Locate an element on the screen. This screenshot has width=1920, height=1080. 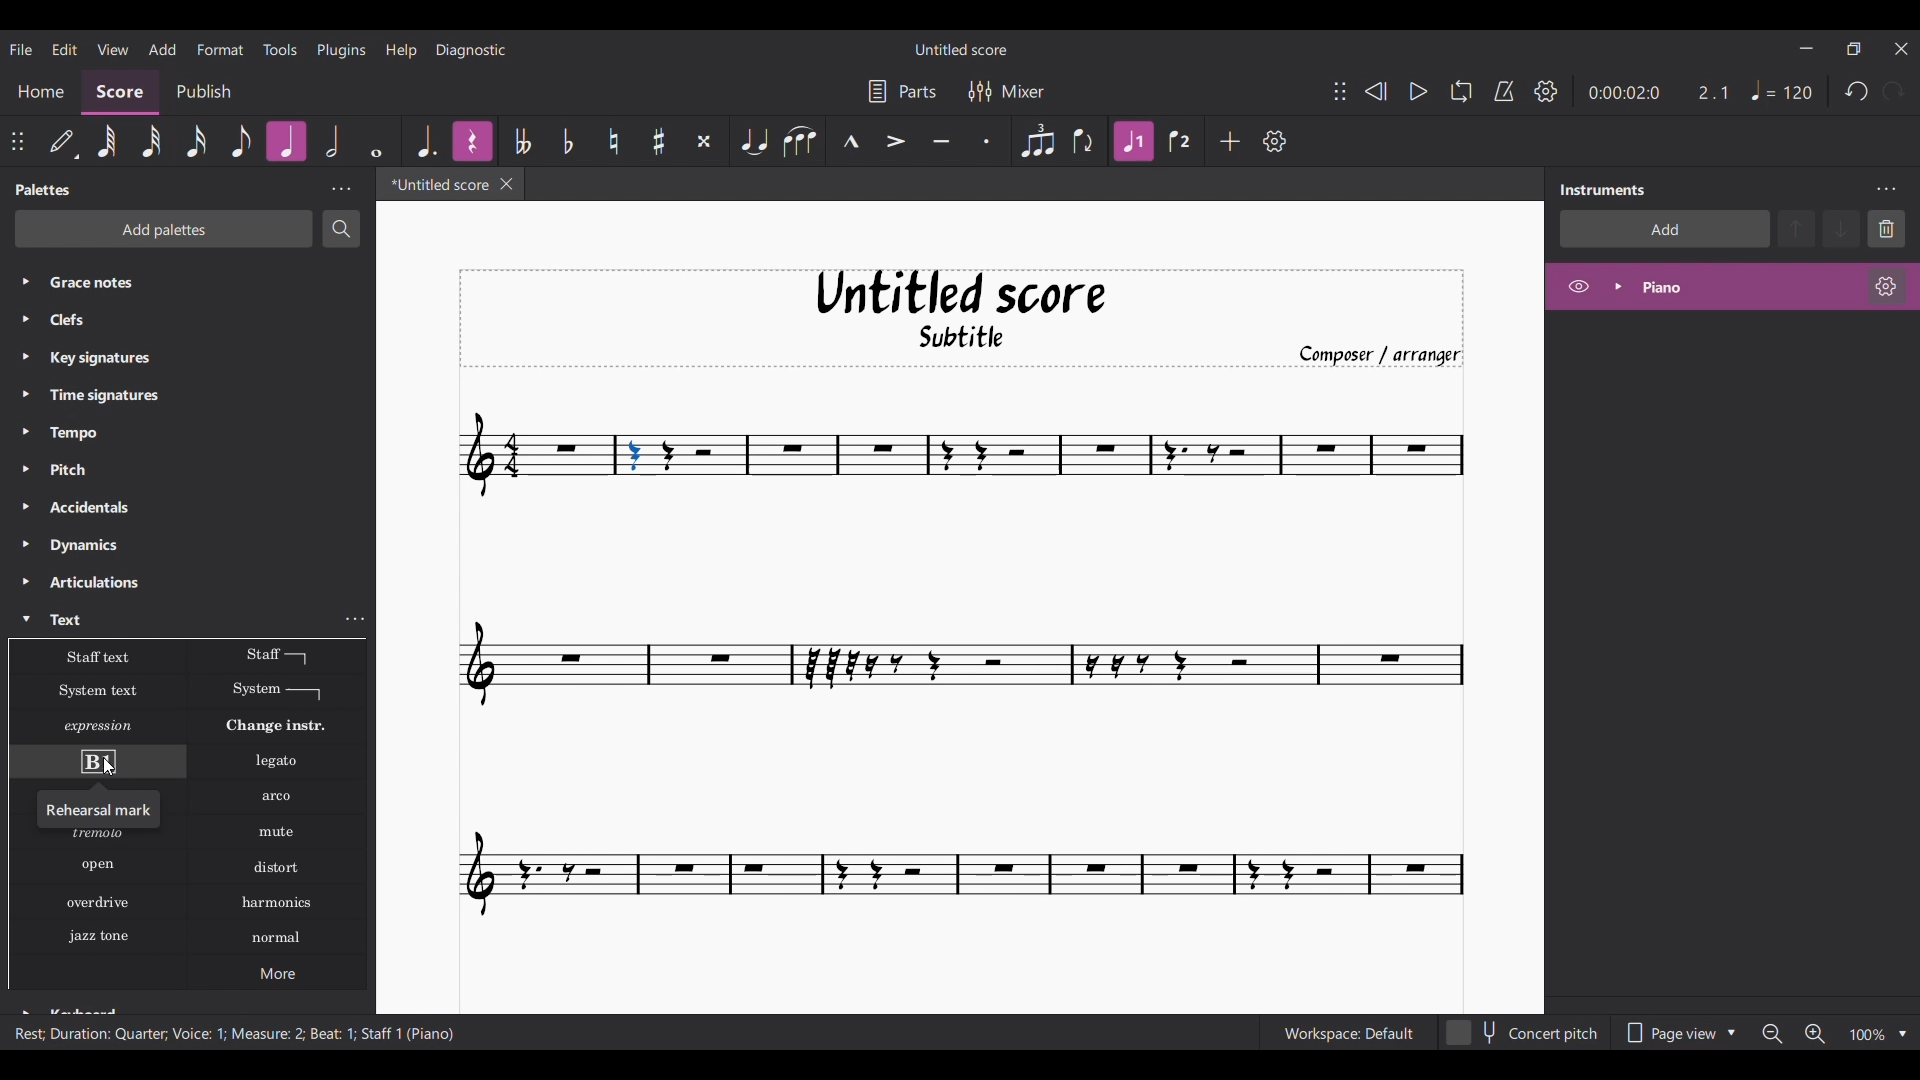
8th note is located at coordinates (238, 139).